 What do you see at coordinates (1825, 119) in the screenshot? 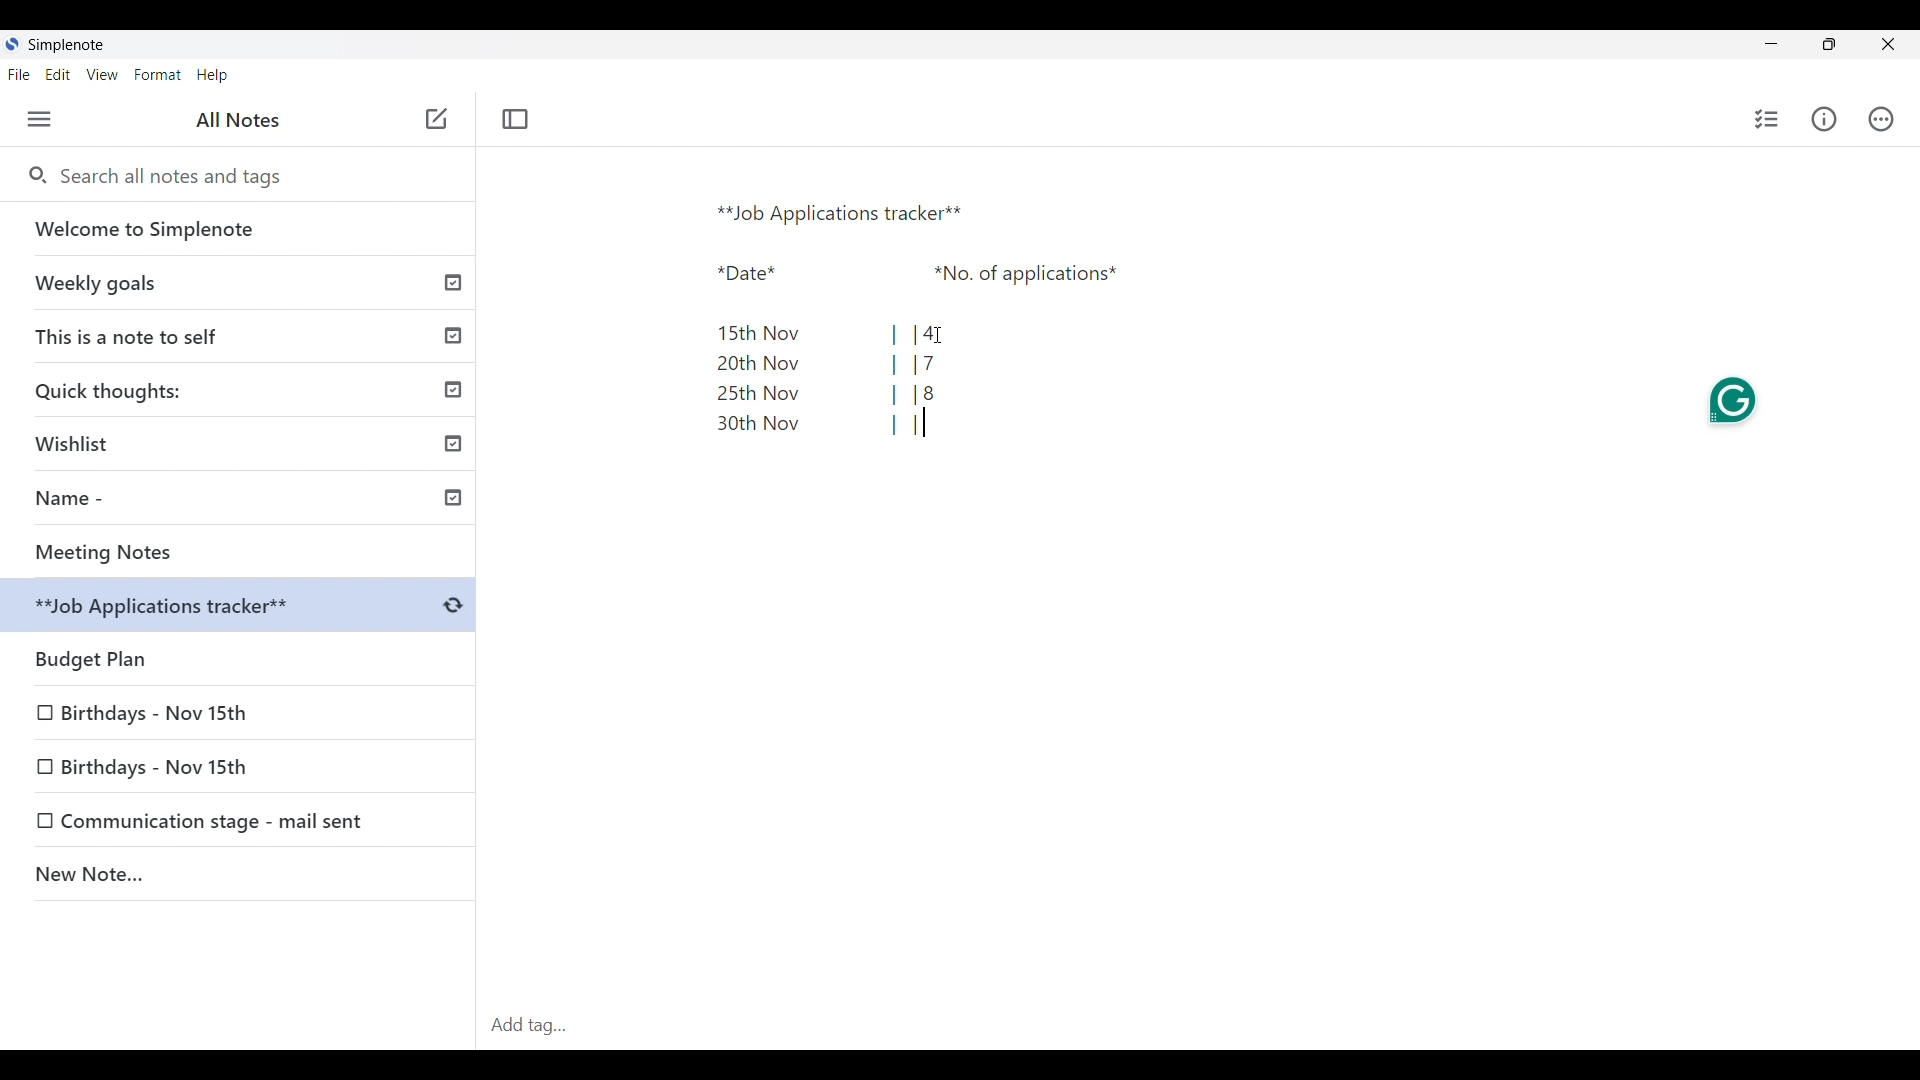
I see `Info` at bounding box center [1825, 119].